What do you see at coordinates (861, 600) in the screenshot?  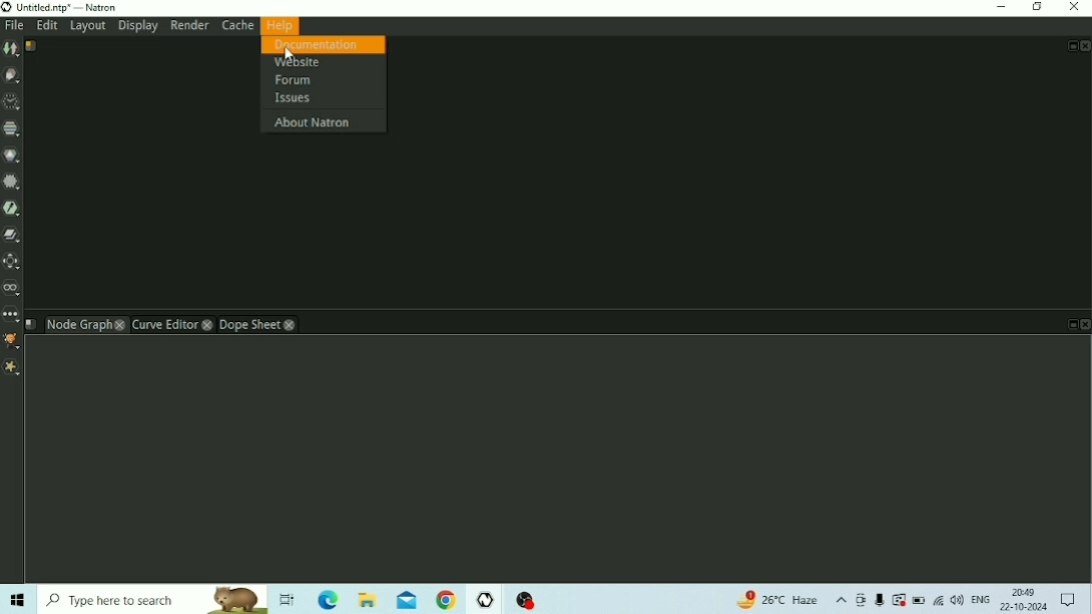 I see `Meet Now` at bounding box center [861, 600].